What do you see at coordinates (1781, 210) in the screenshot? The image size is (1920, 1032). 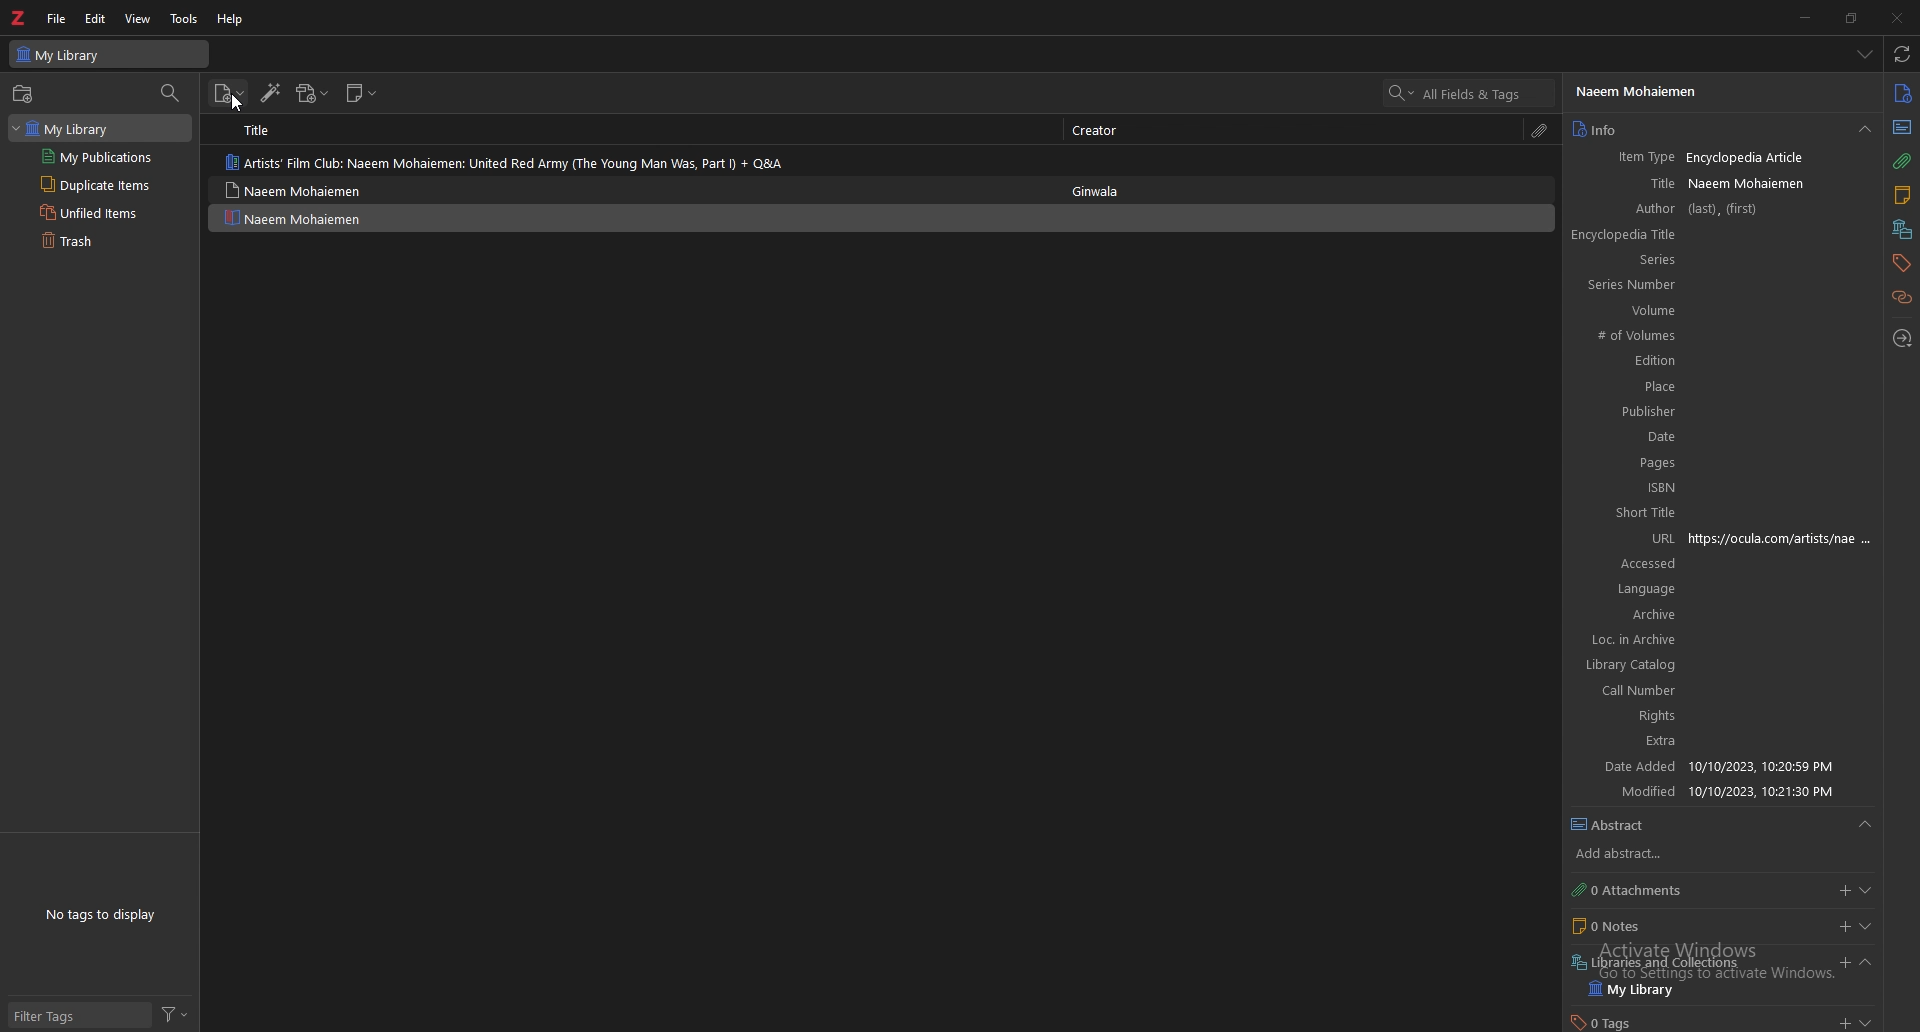 I see `author input` at bounding box center [1781, 210].